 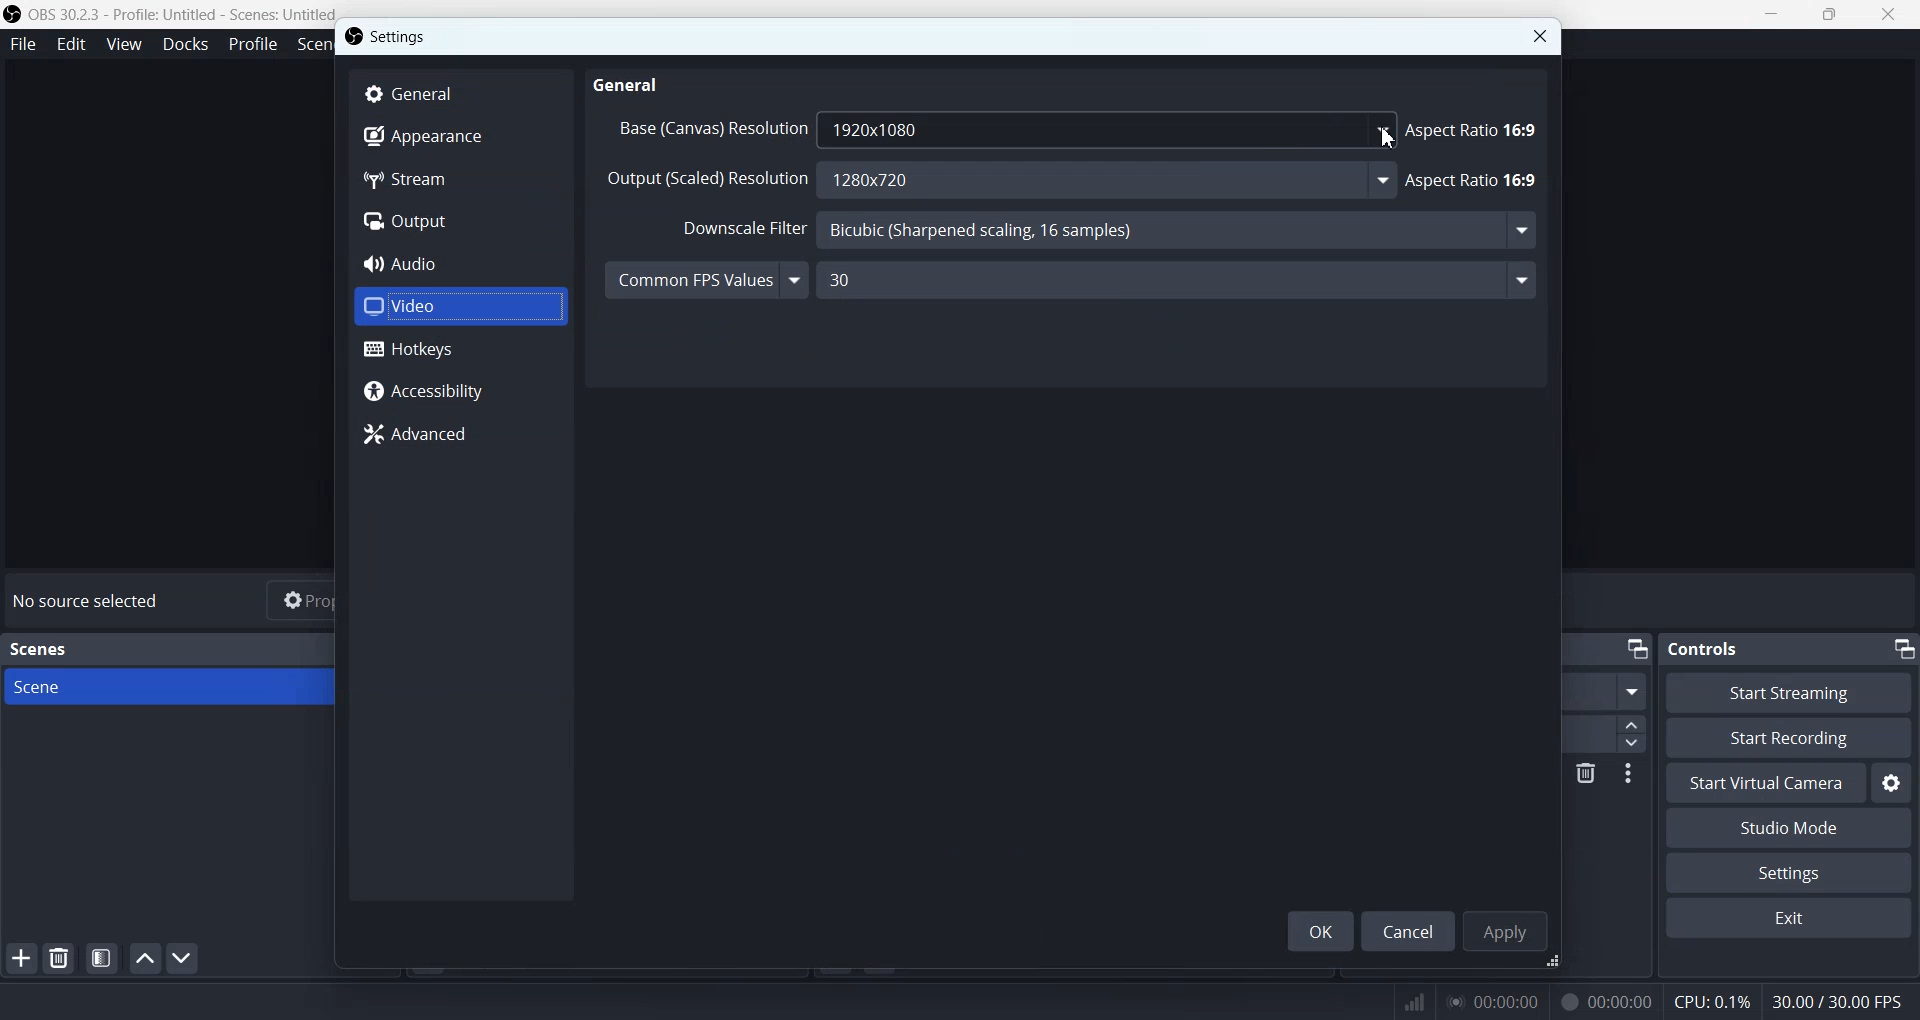 I want to click on Aspect Ratio 16:9, so click(x=1474, y=131).